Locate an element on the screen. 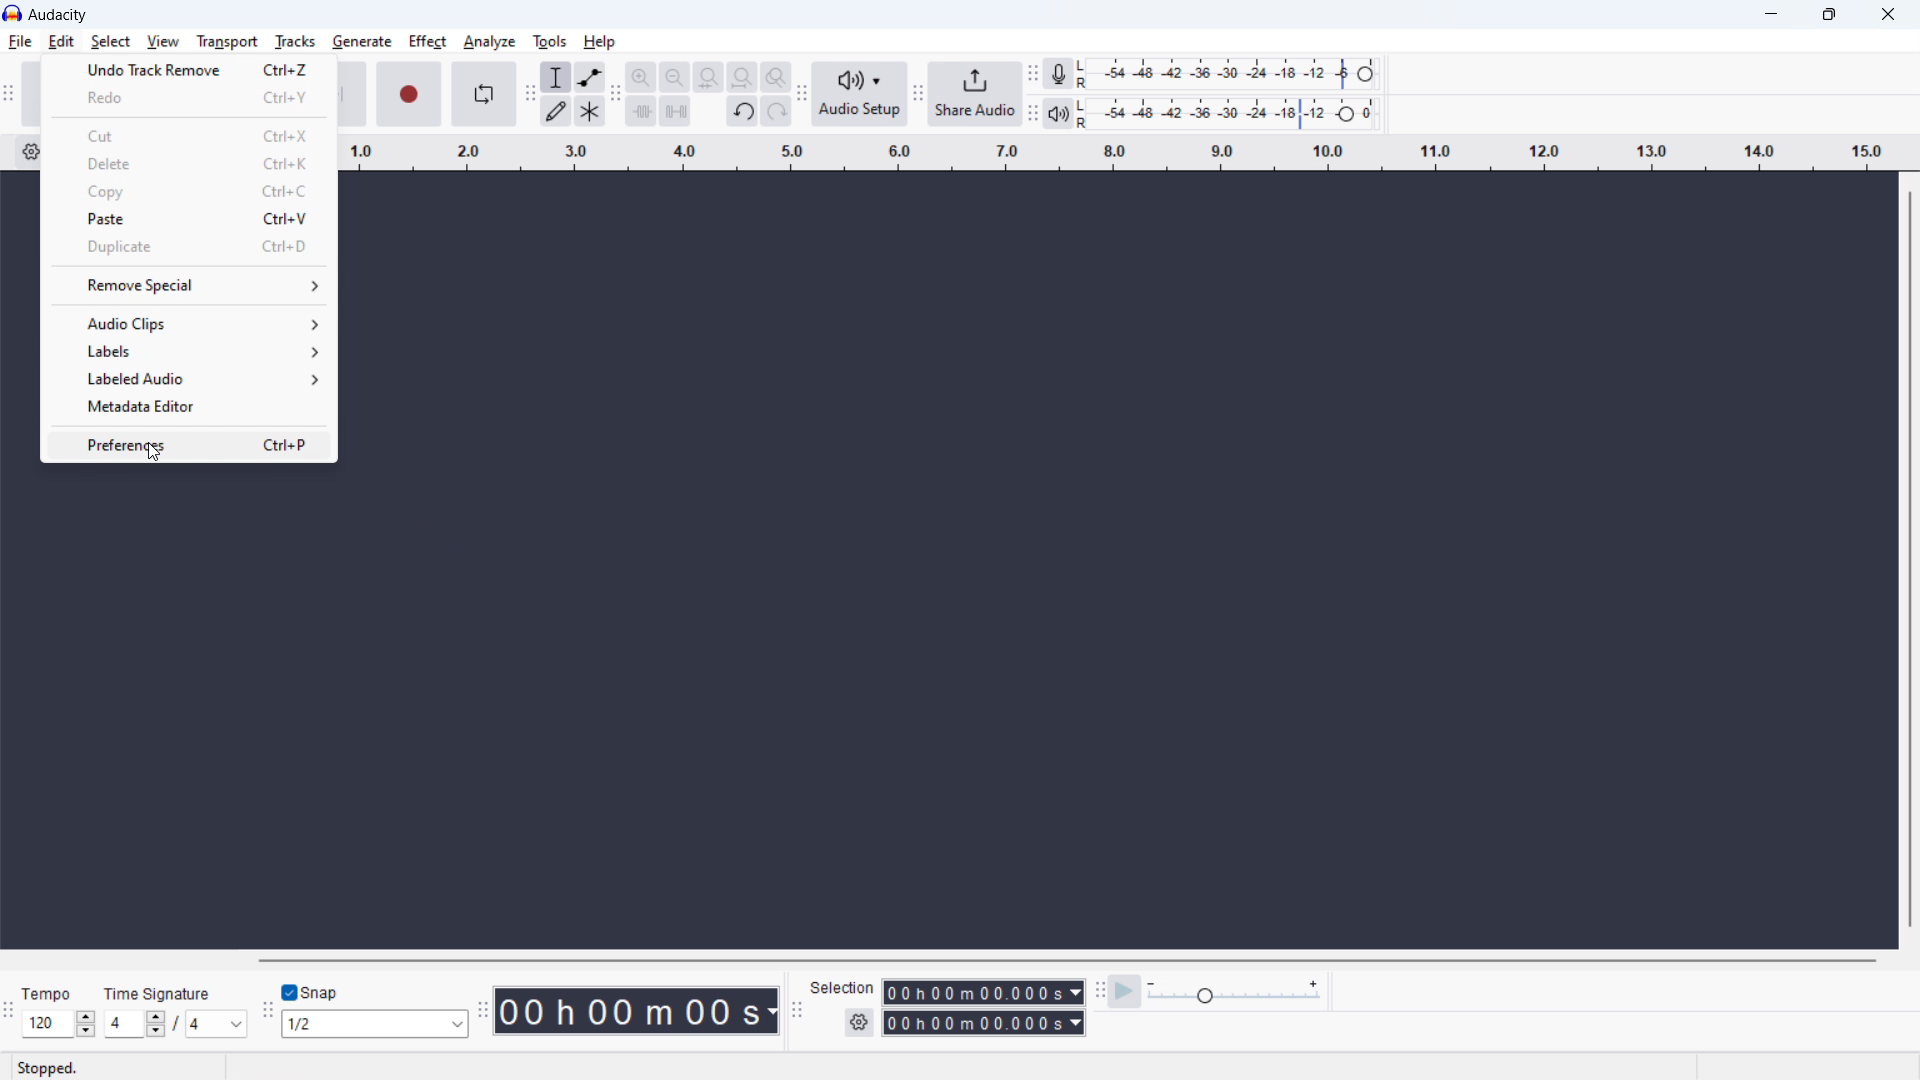 This screenshot has height=1080, width=1920. trim audio outside selection is located at coordinates (641, 111).